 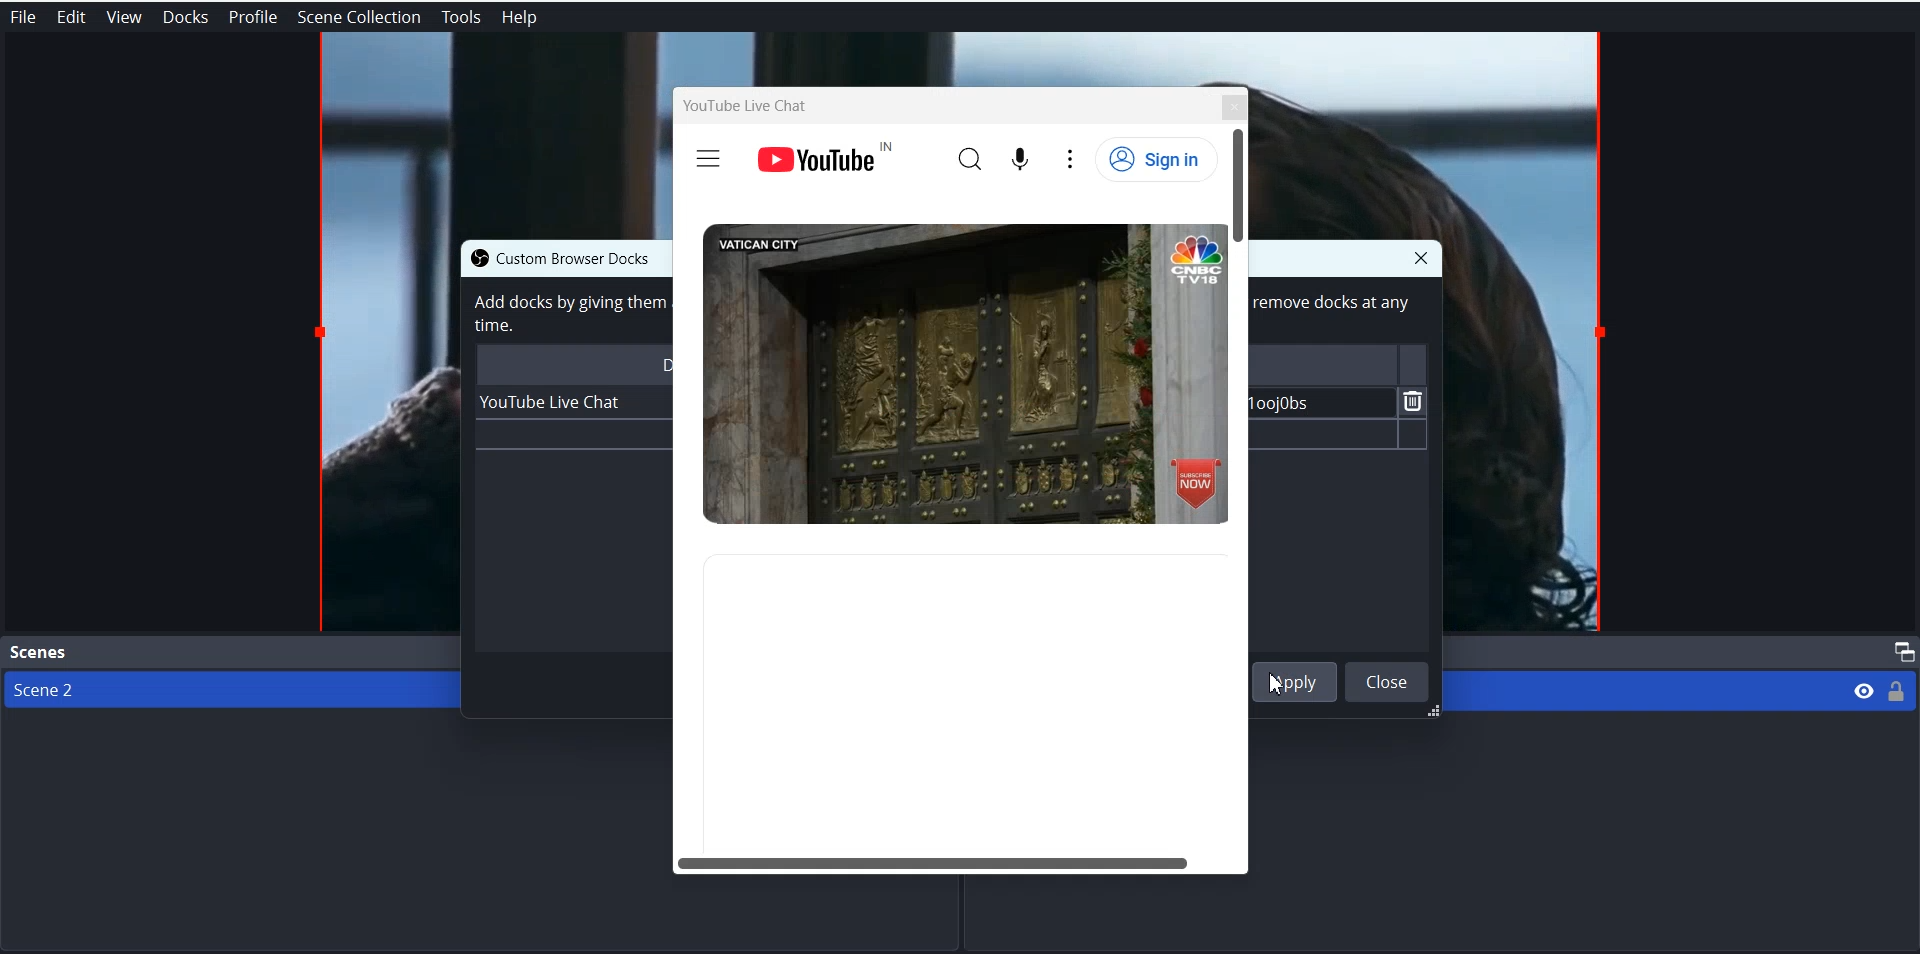 I want to click on Youtube Live Chat, so click(x=553, y=402).